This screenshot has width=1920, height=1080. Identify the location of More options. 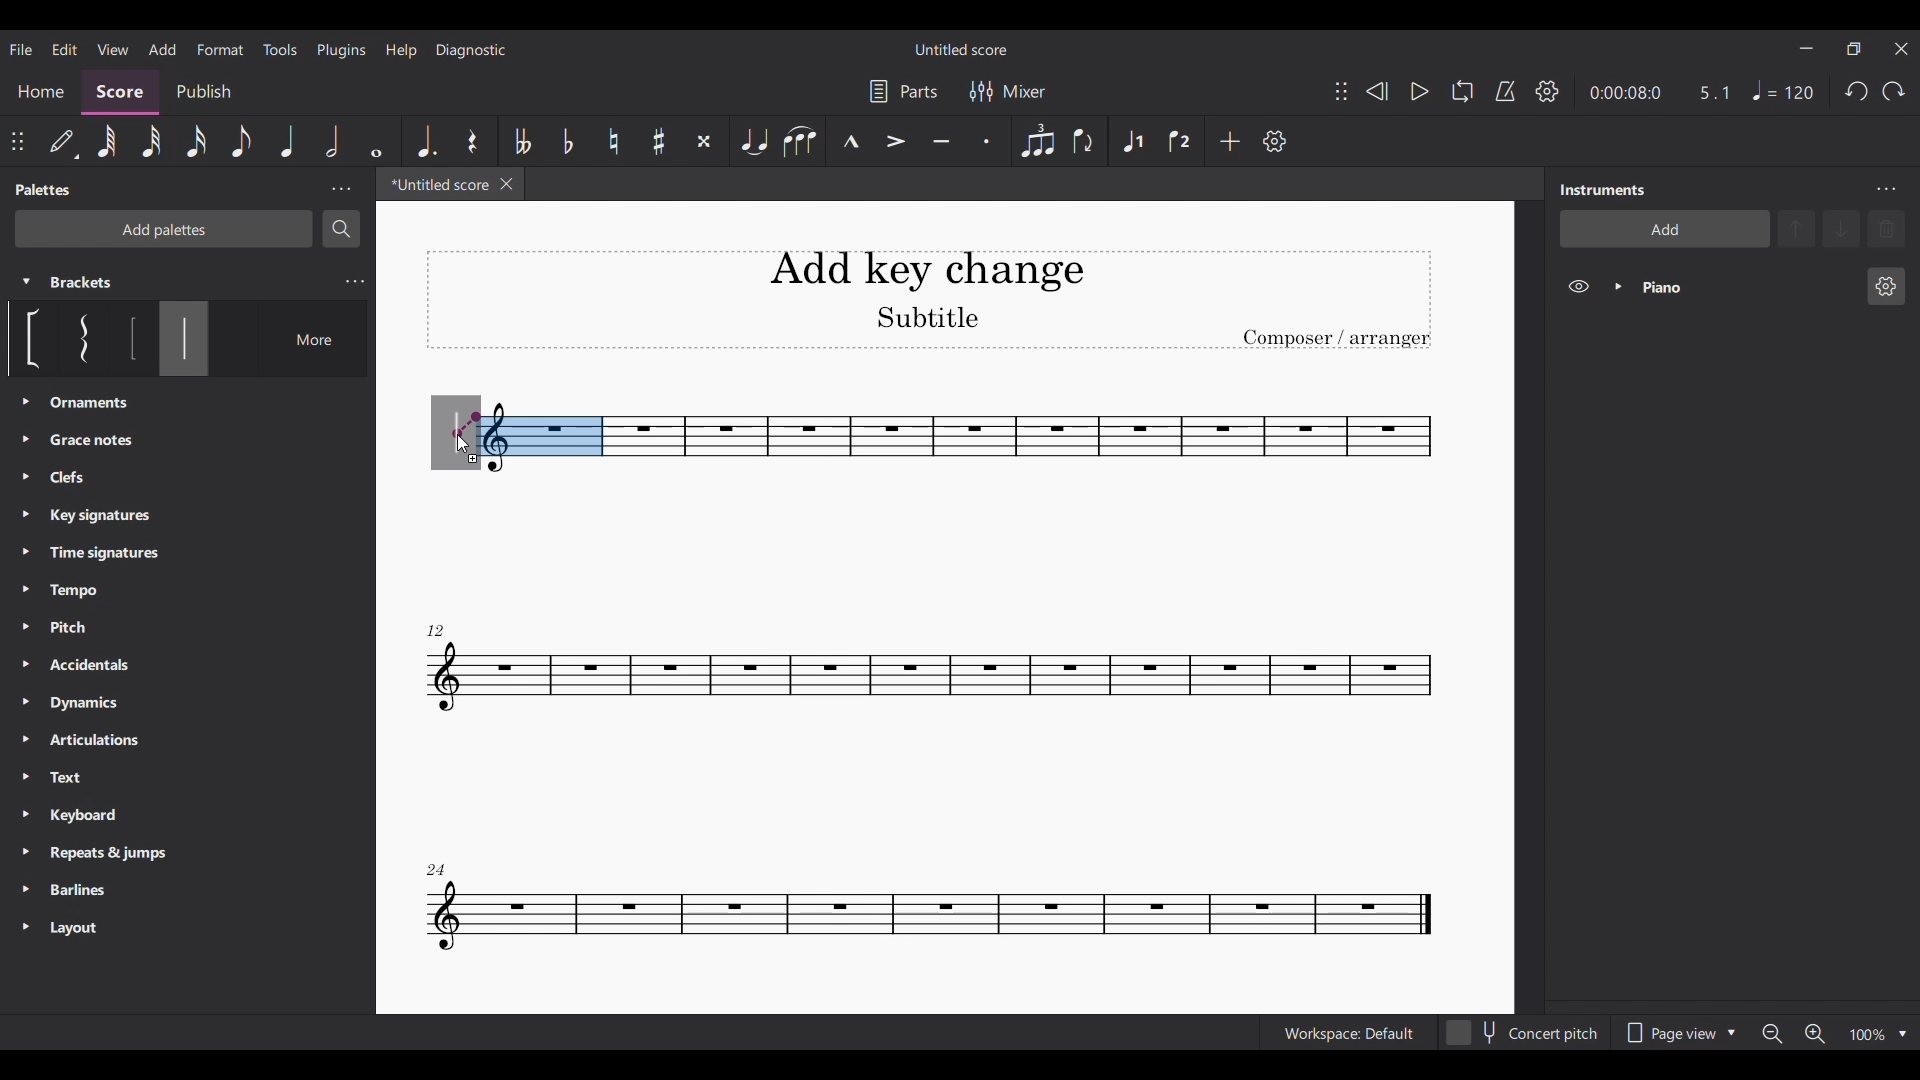
(301, 339).